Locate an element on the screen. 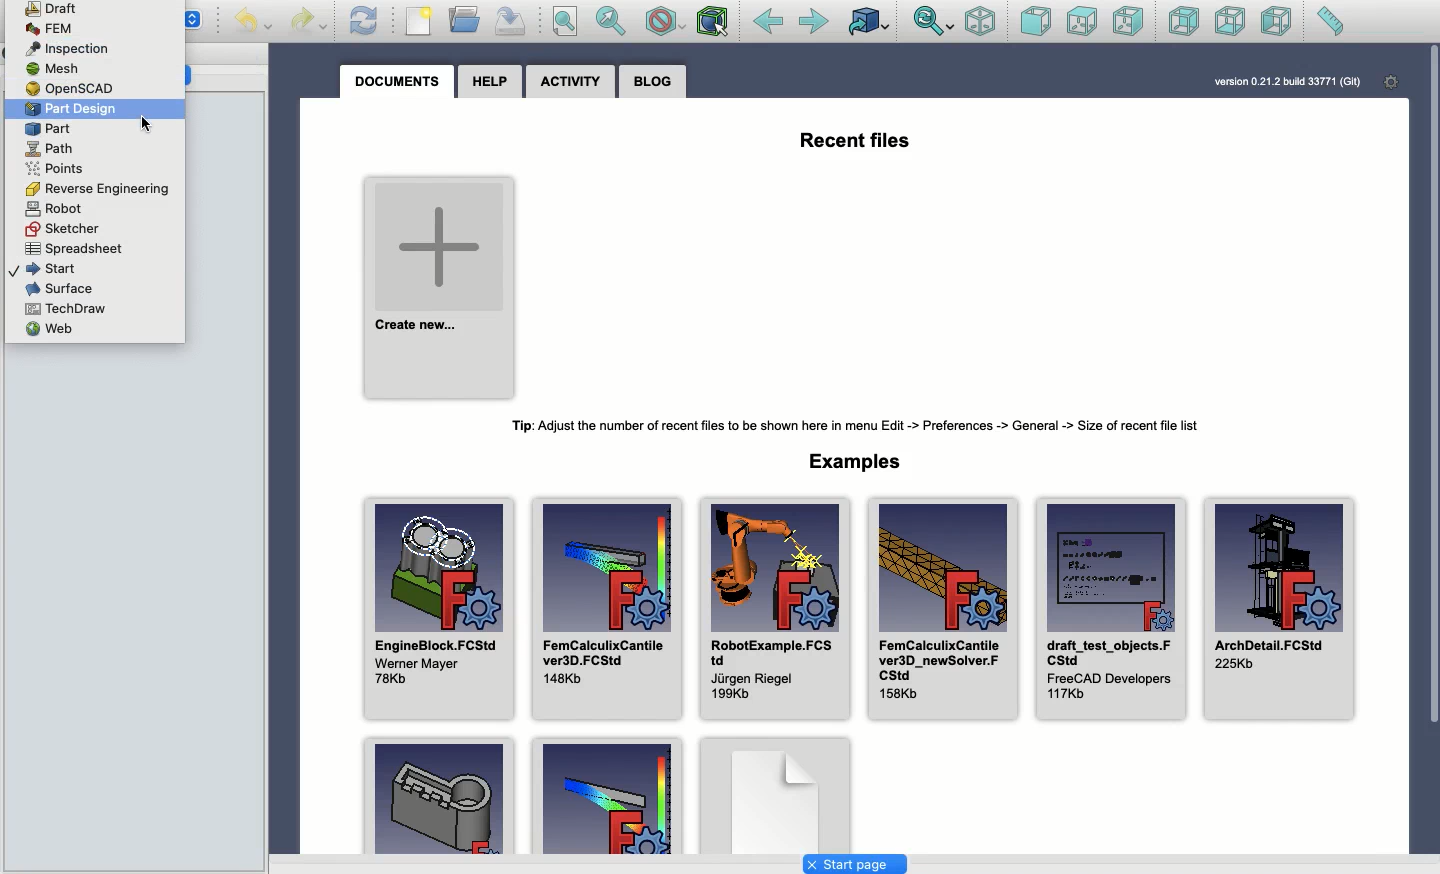  Sketcher is located at coordinates (66, 228).